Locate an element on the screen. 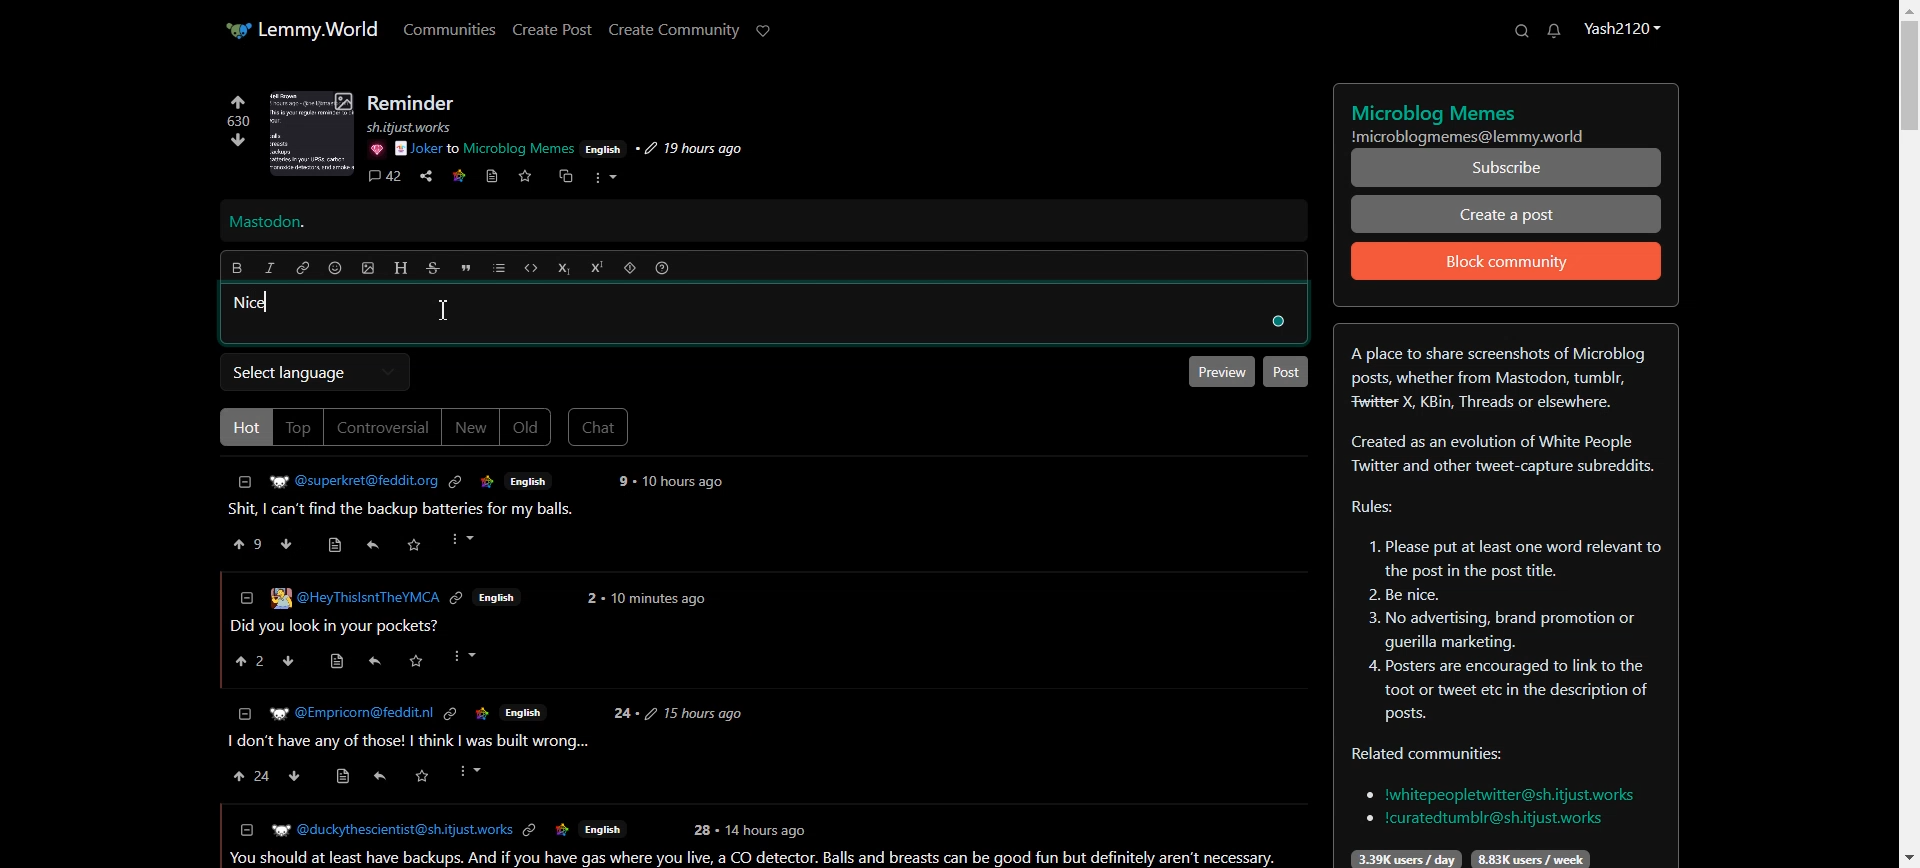  ® @duckythescientist@sh.
itjust works is located at coordinates (391, 830).